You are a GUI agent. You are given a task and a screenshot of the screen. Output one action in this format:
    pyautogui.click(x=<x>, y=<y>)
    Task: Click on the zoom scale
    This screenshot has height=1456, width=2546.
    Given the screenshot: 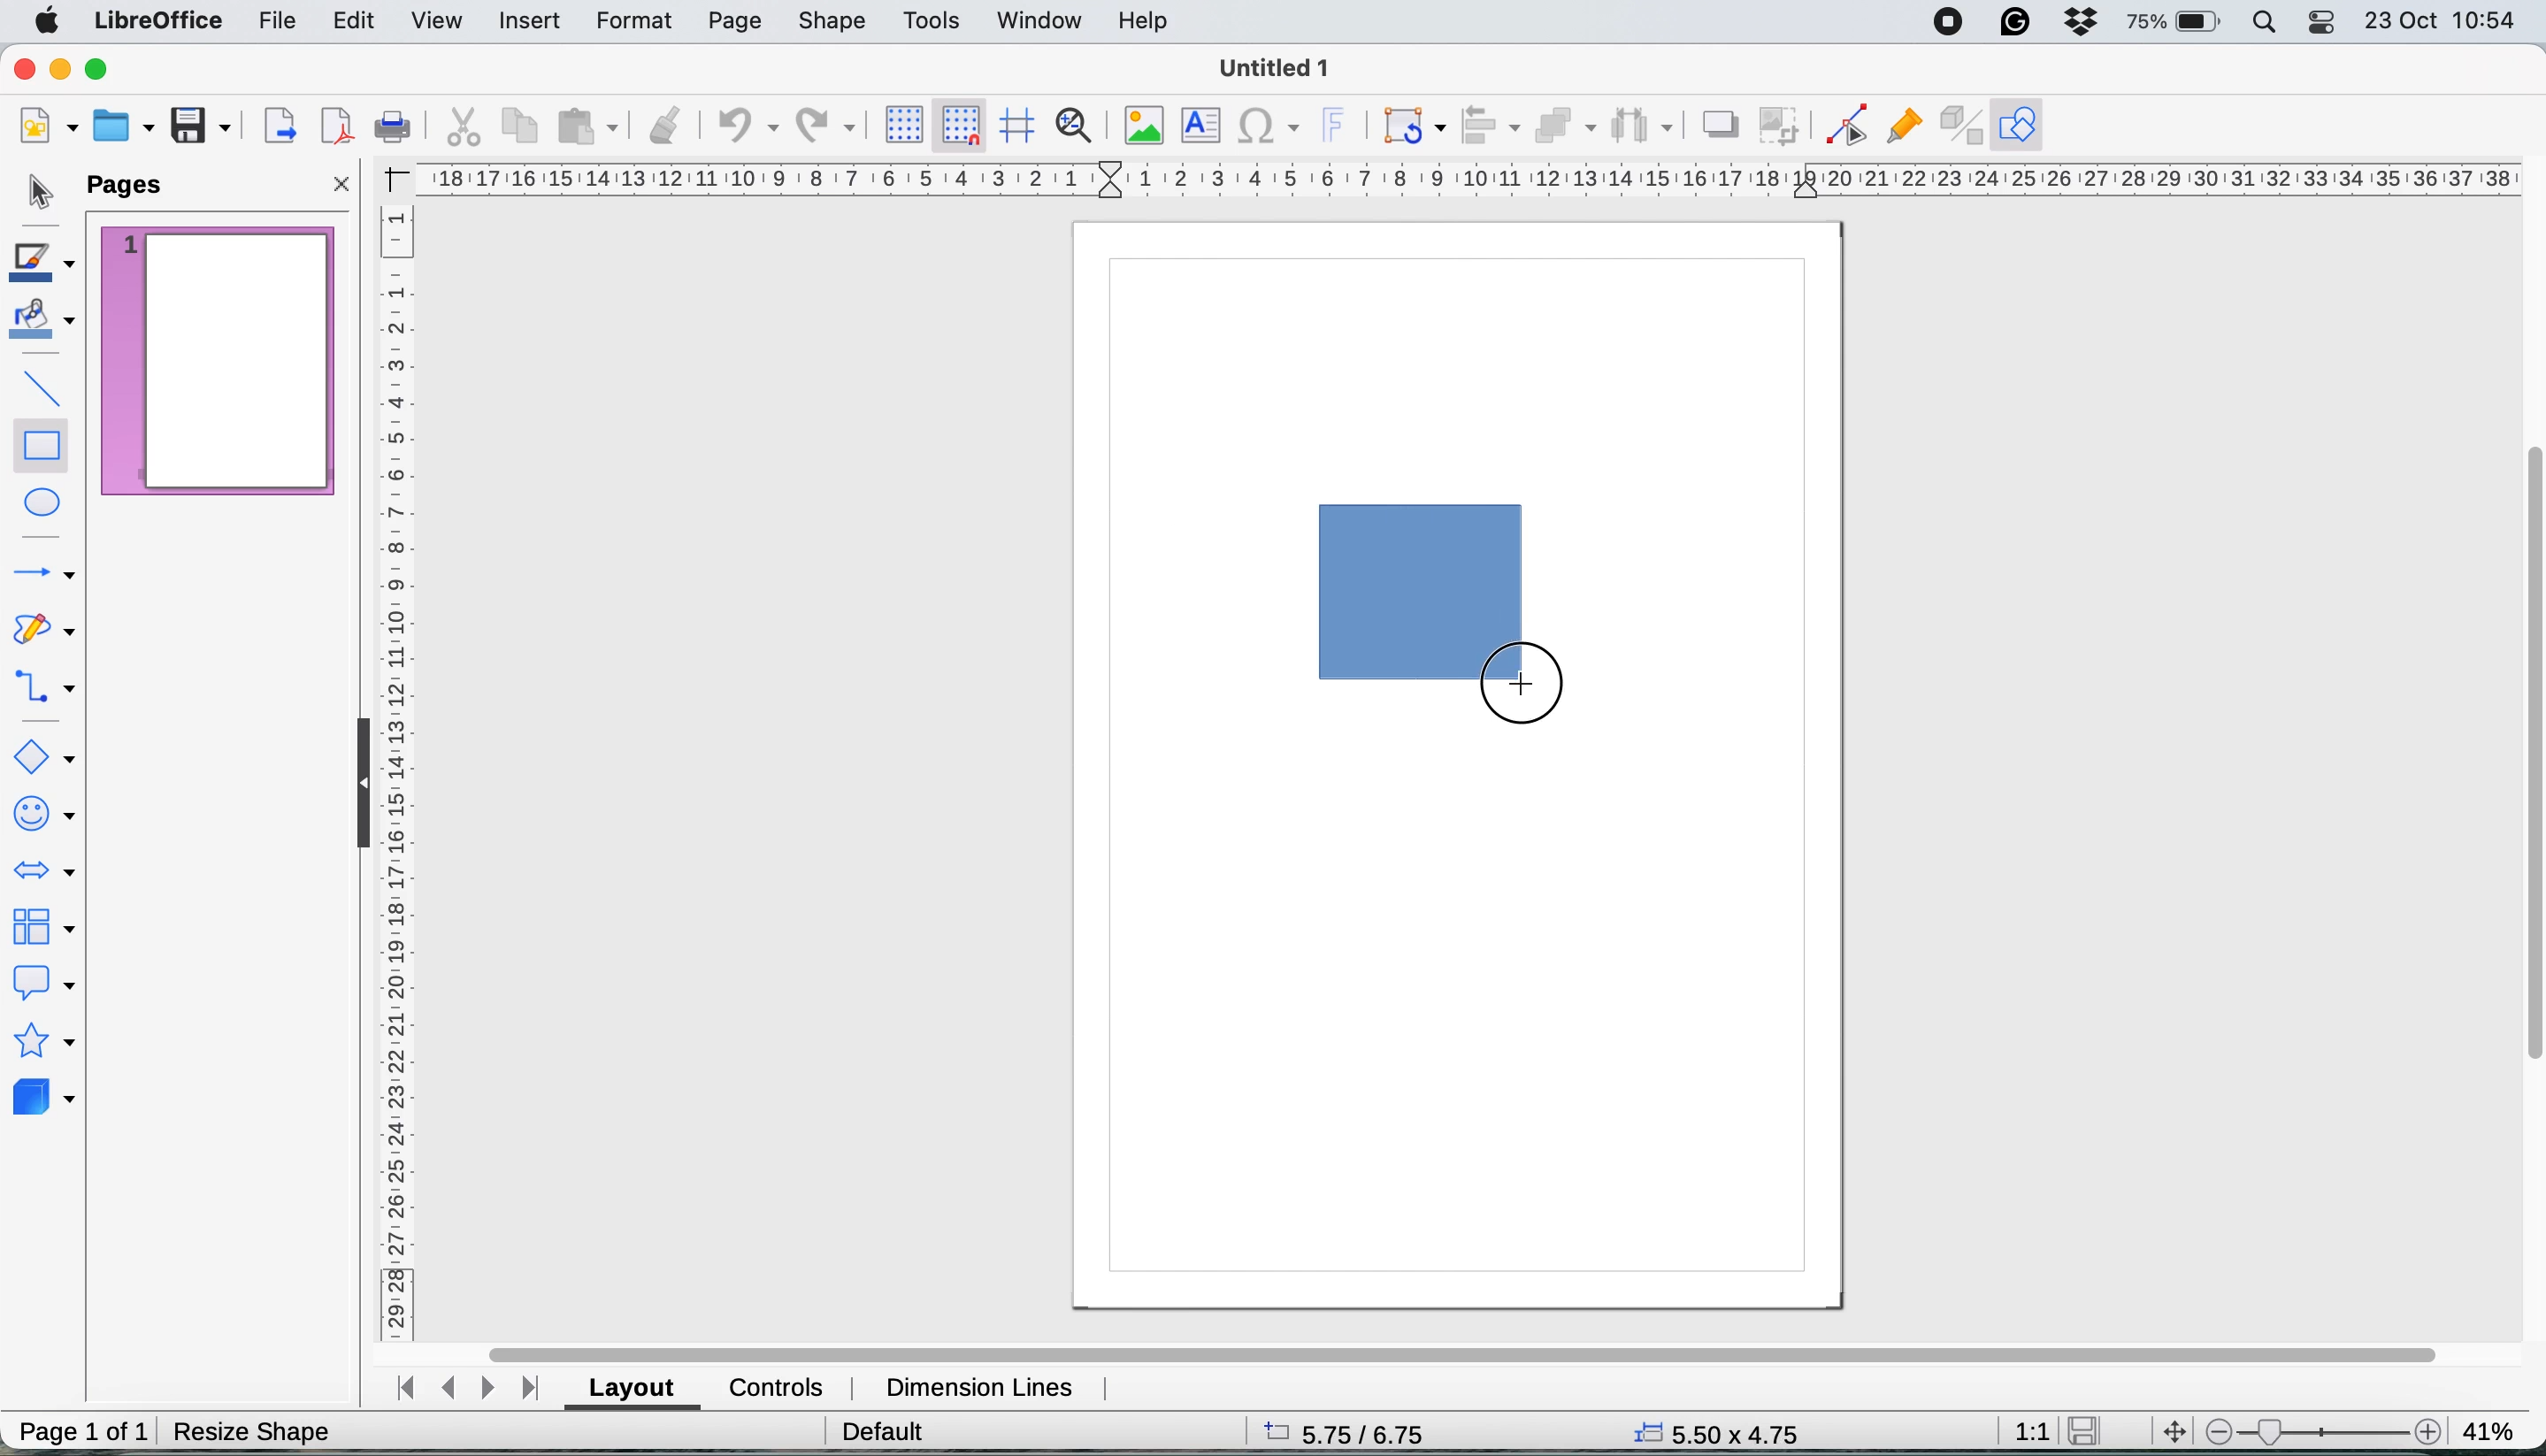 What is the action you would take?
    pyautogui.click(x=2322, y=1430)
    